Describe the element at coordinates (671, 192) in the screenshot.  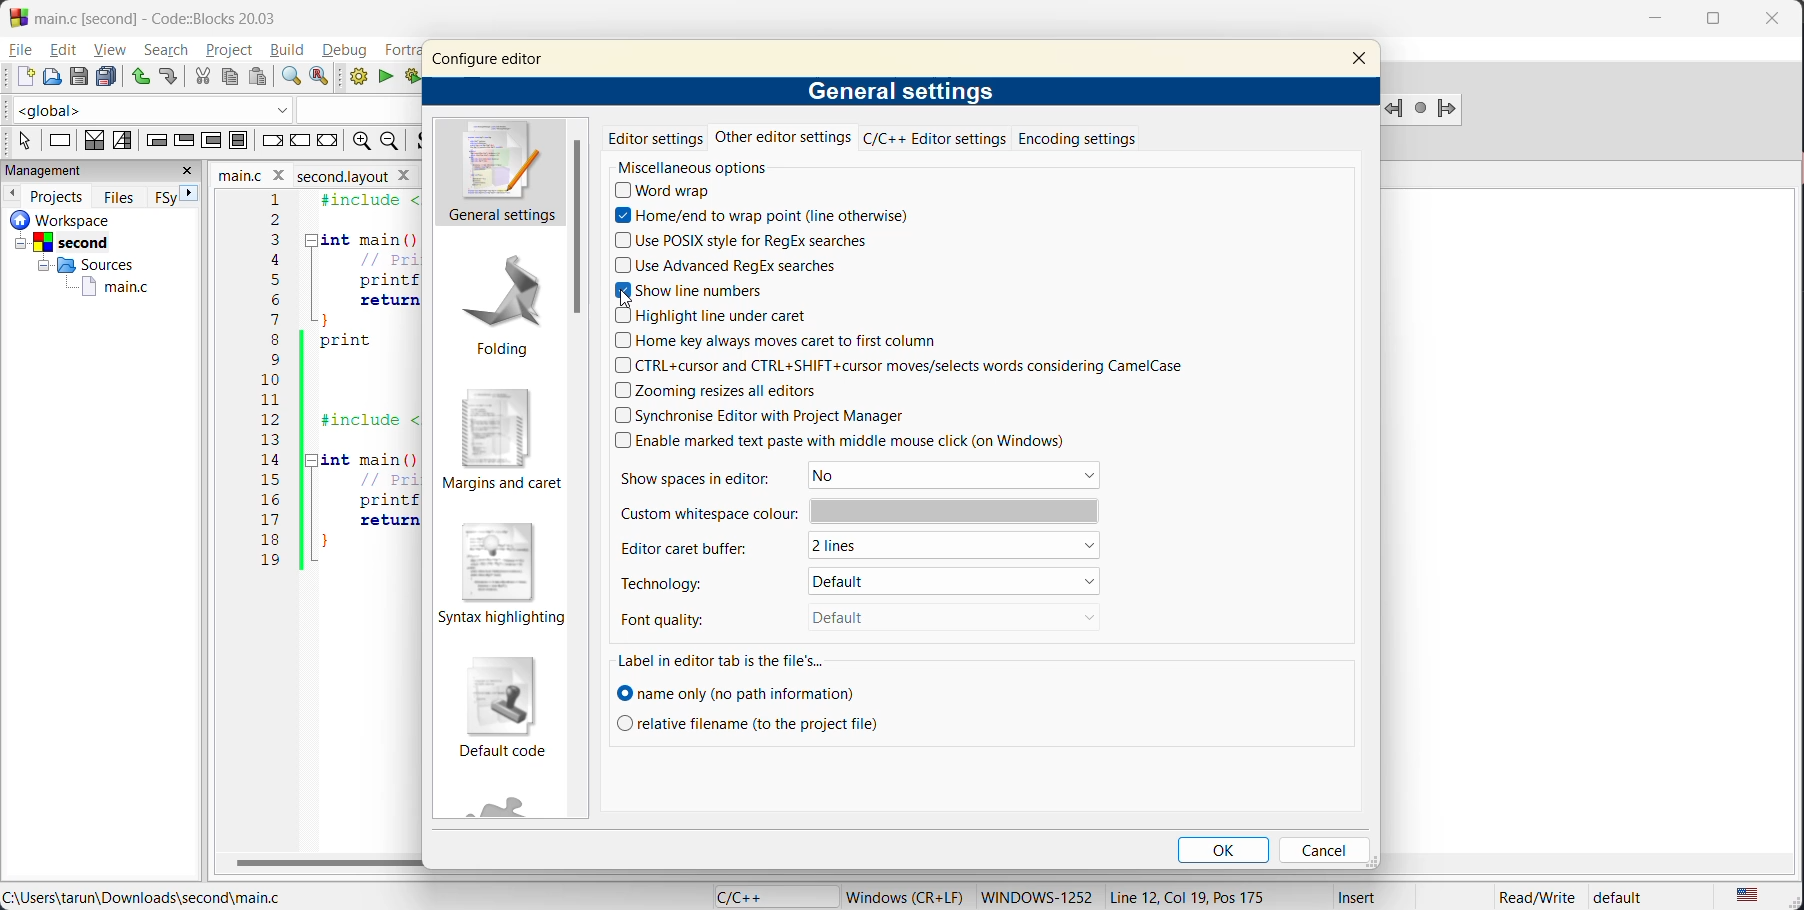
I see `word wrap` at that location.